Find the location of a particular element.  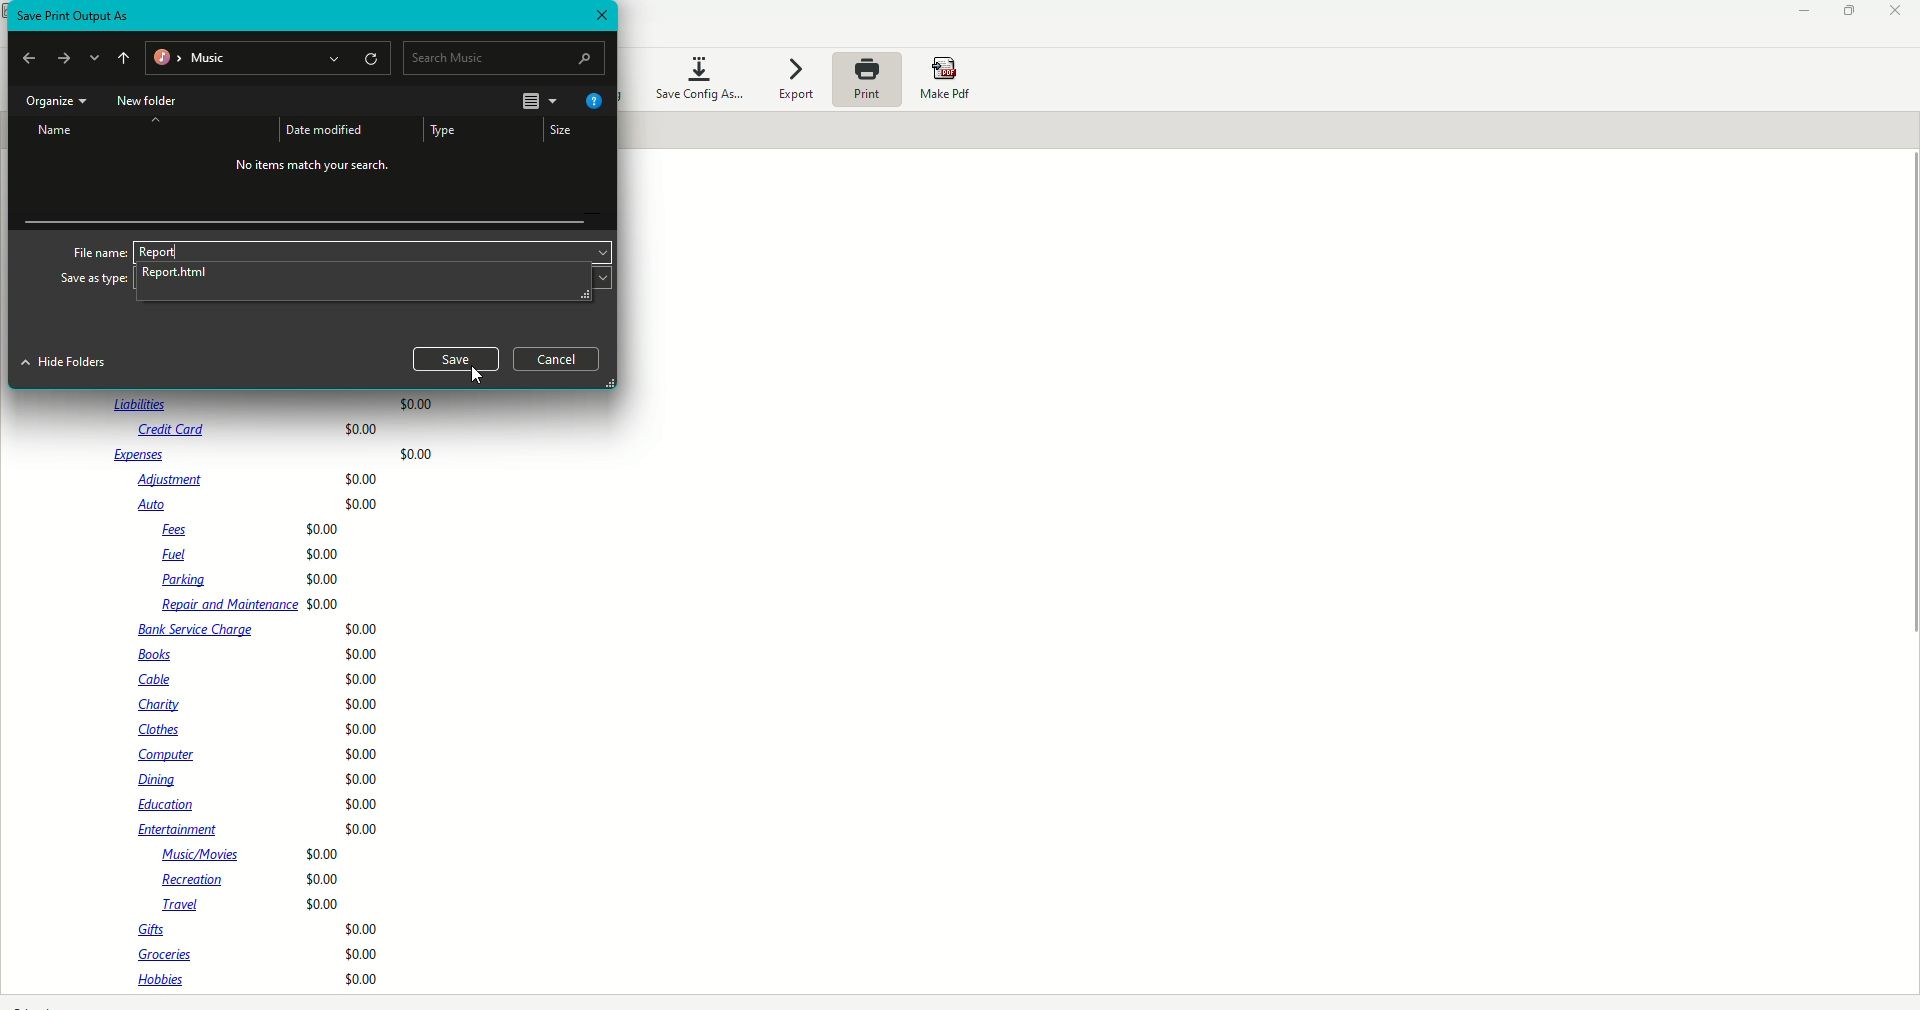

Save As is located at coordinates (74, 16).